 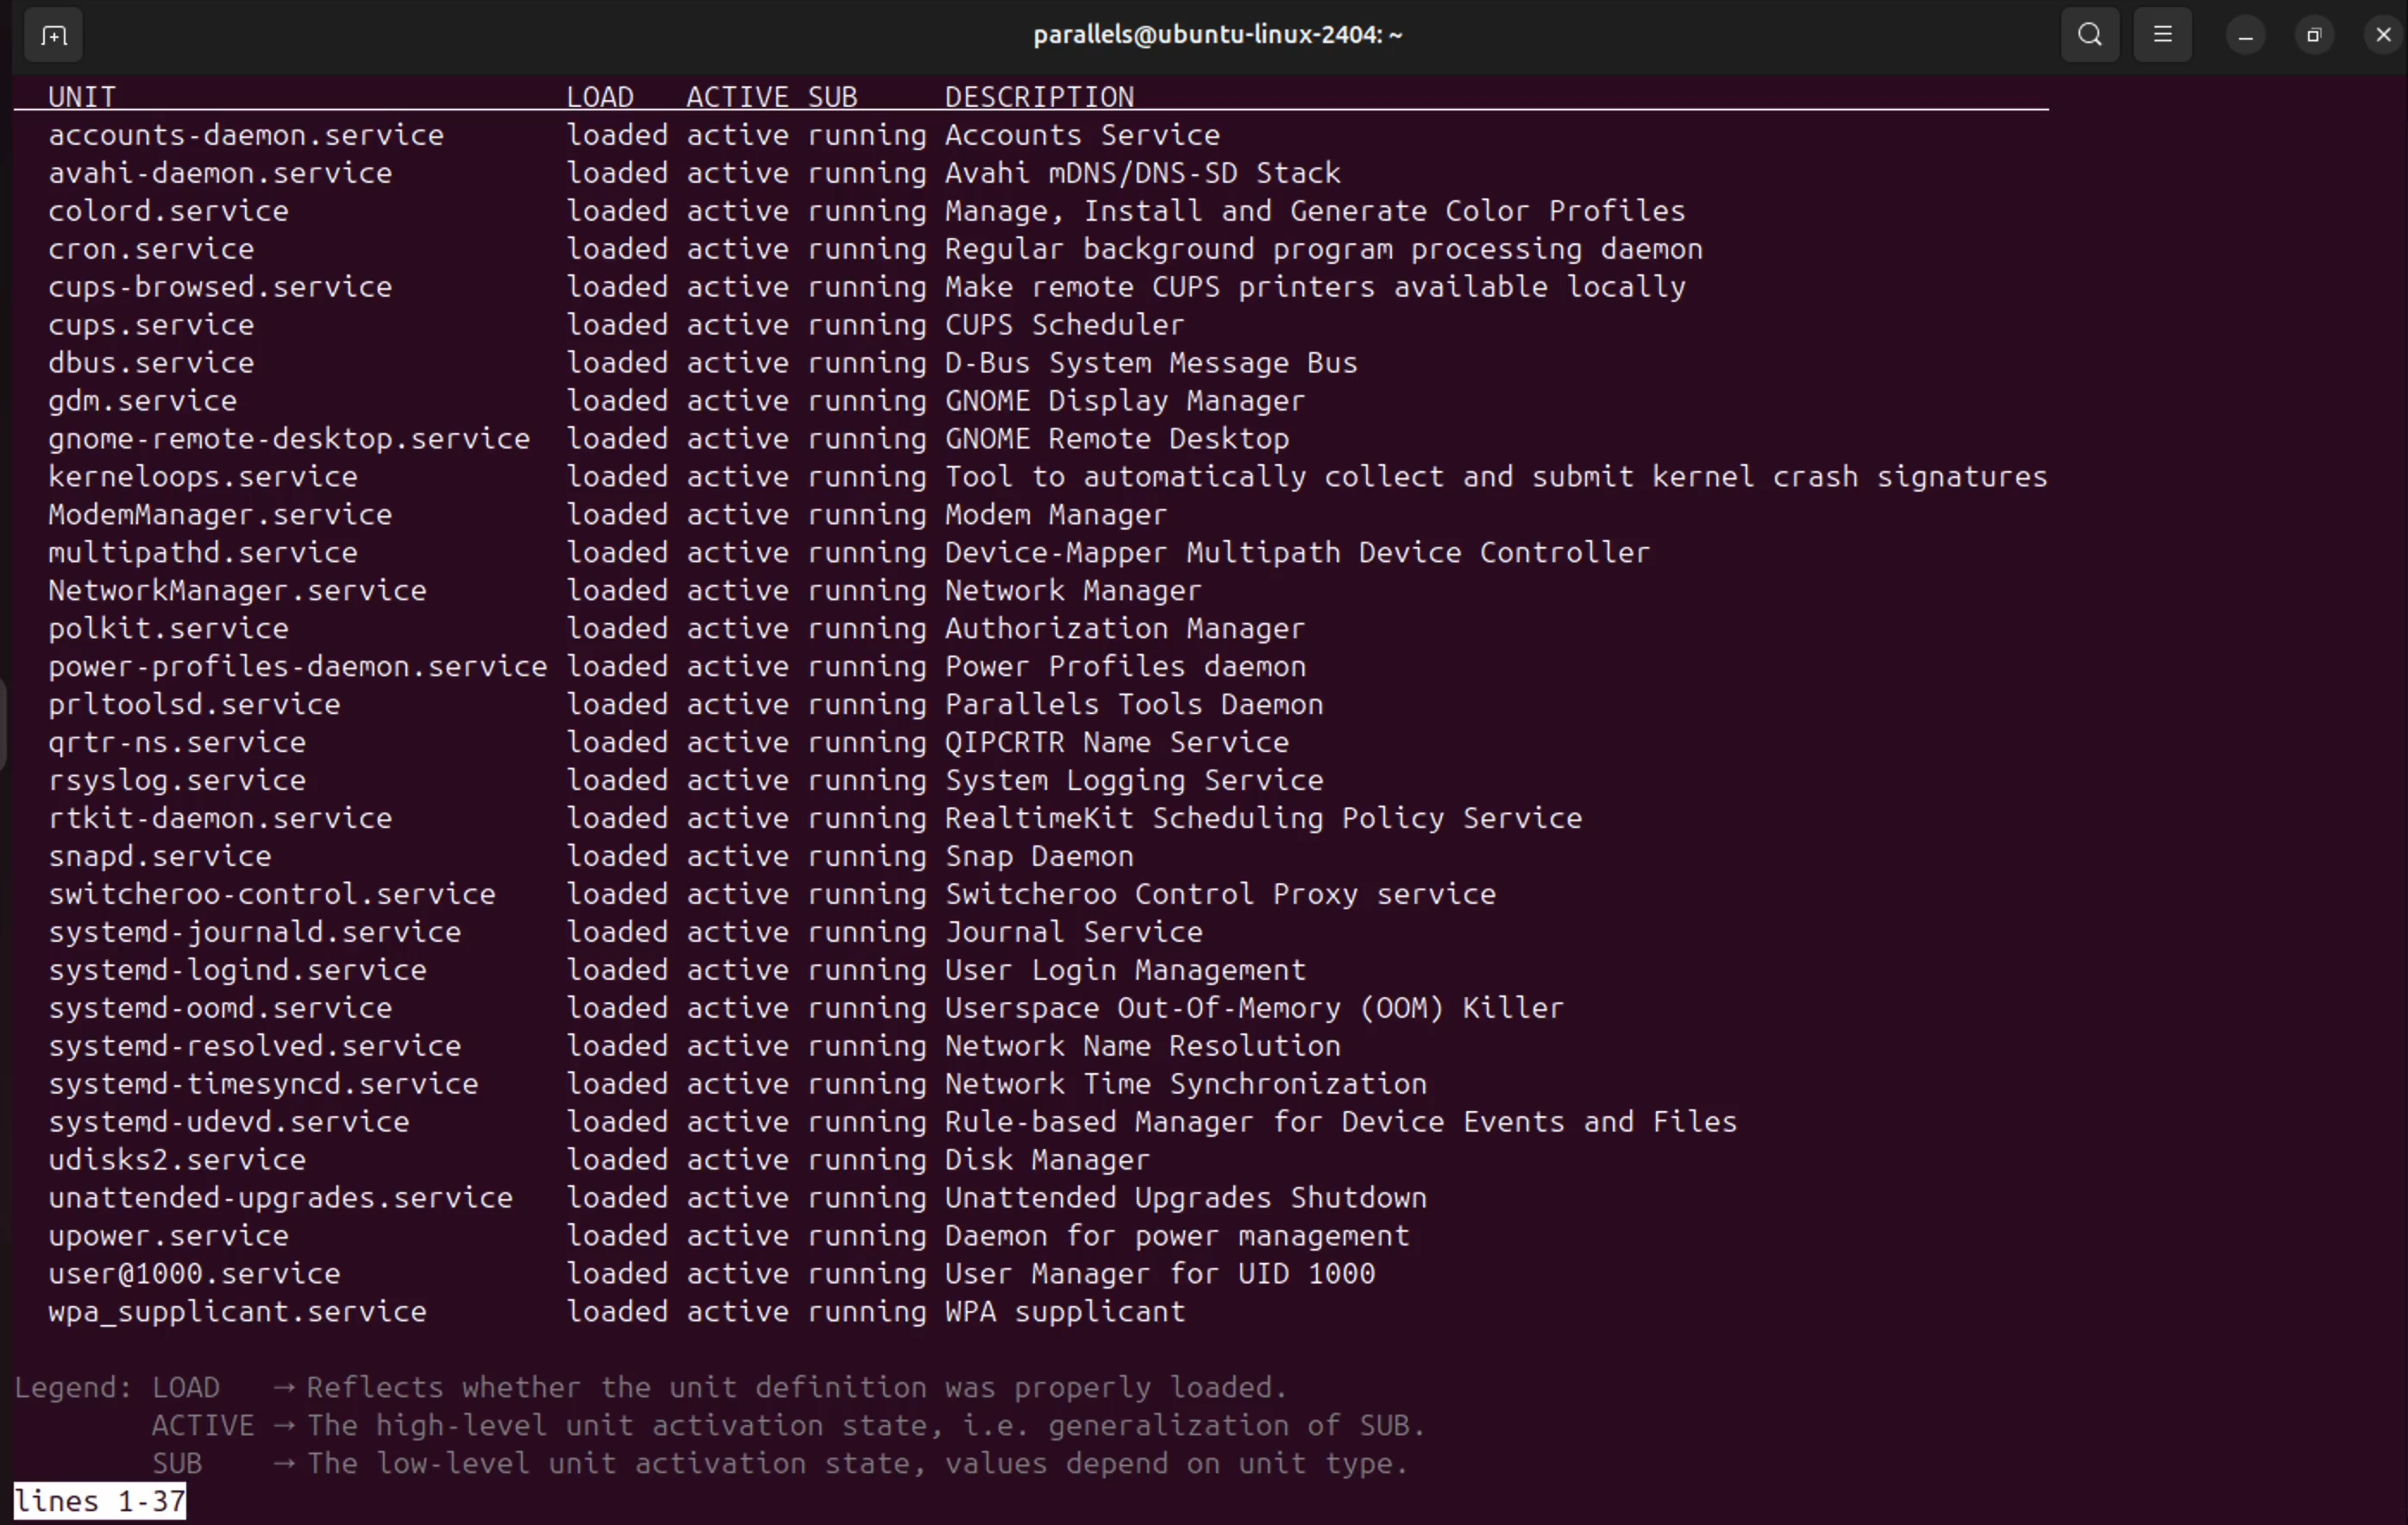 What do you see at coordinates (166, 405) in the screenshot?
I see `Gdm sevice` at bounding box center [166, 405].